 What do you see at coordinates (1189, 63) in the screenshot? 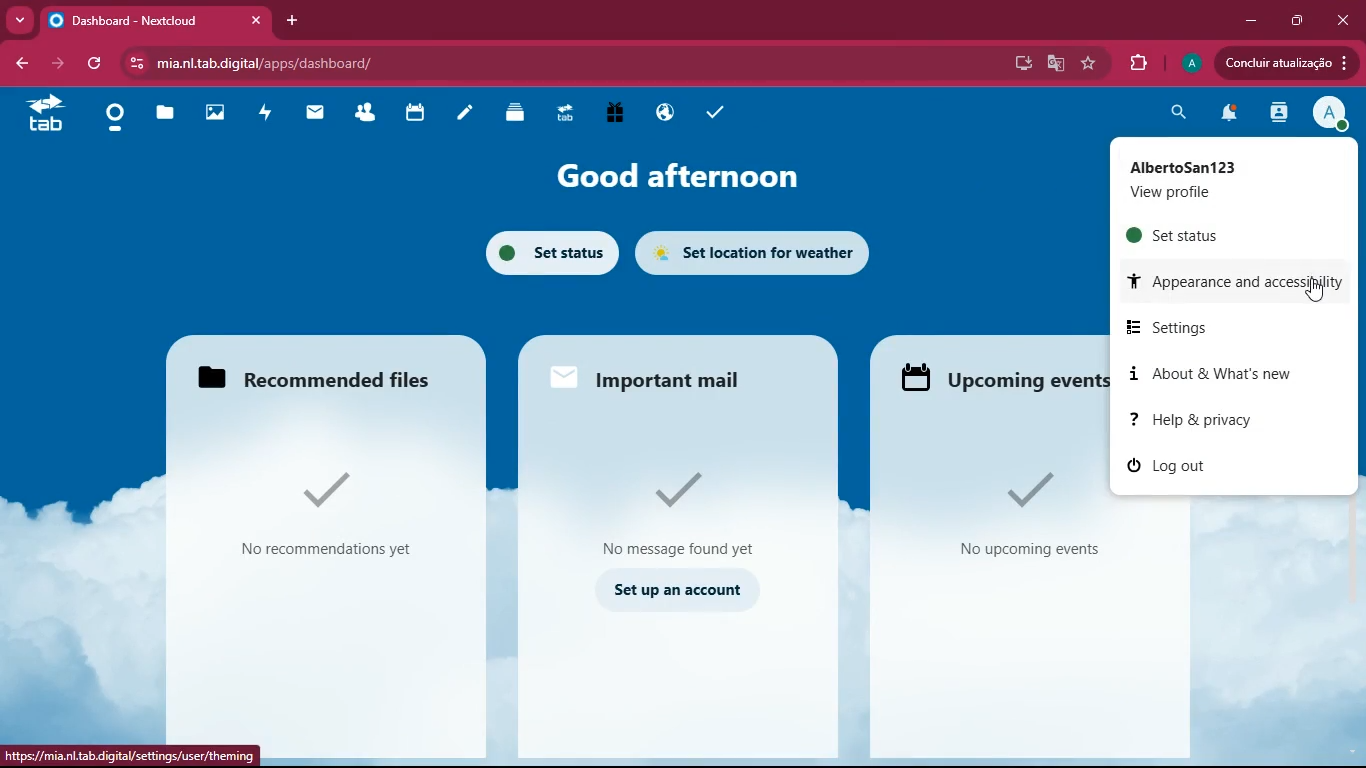
I see `profile` at bounding box center [1189, 63].